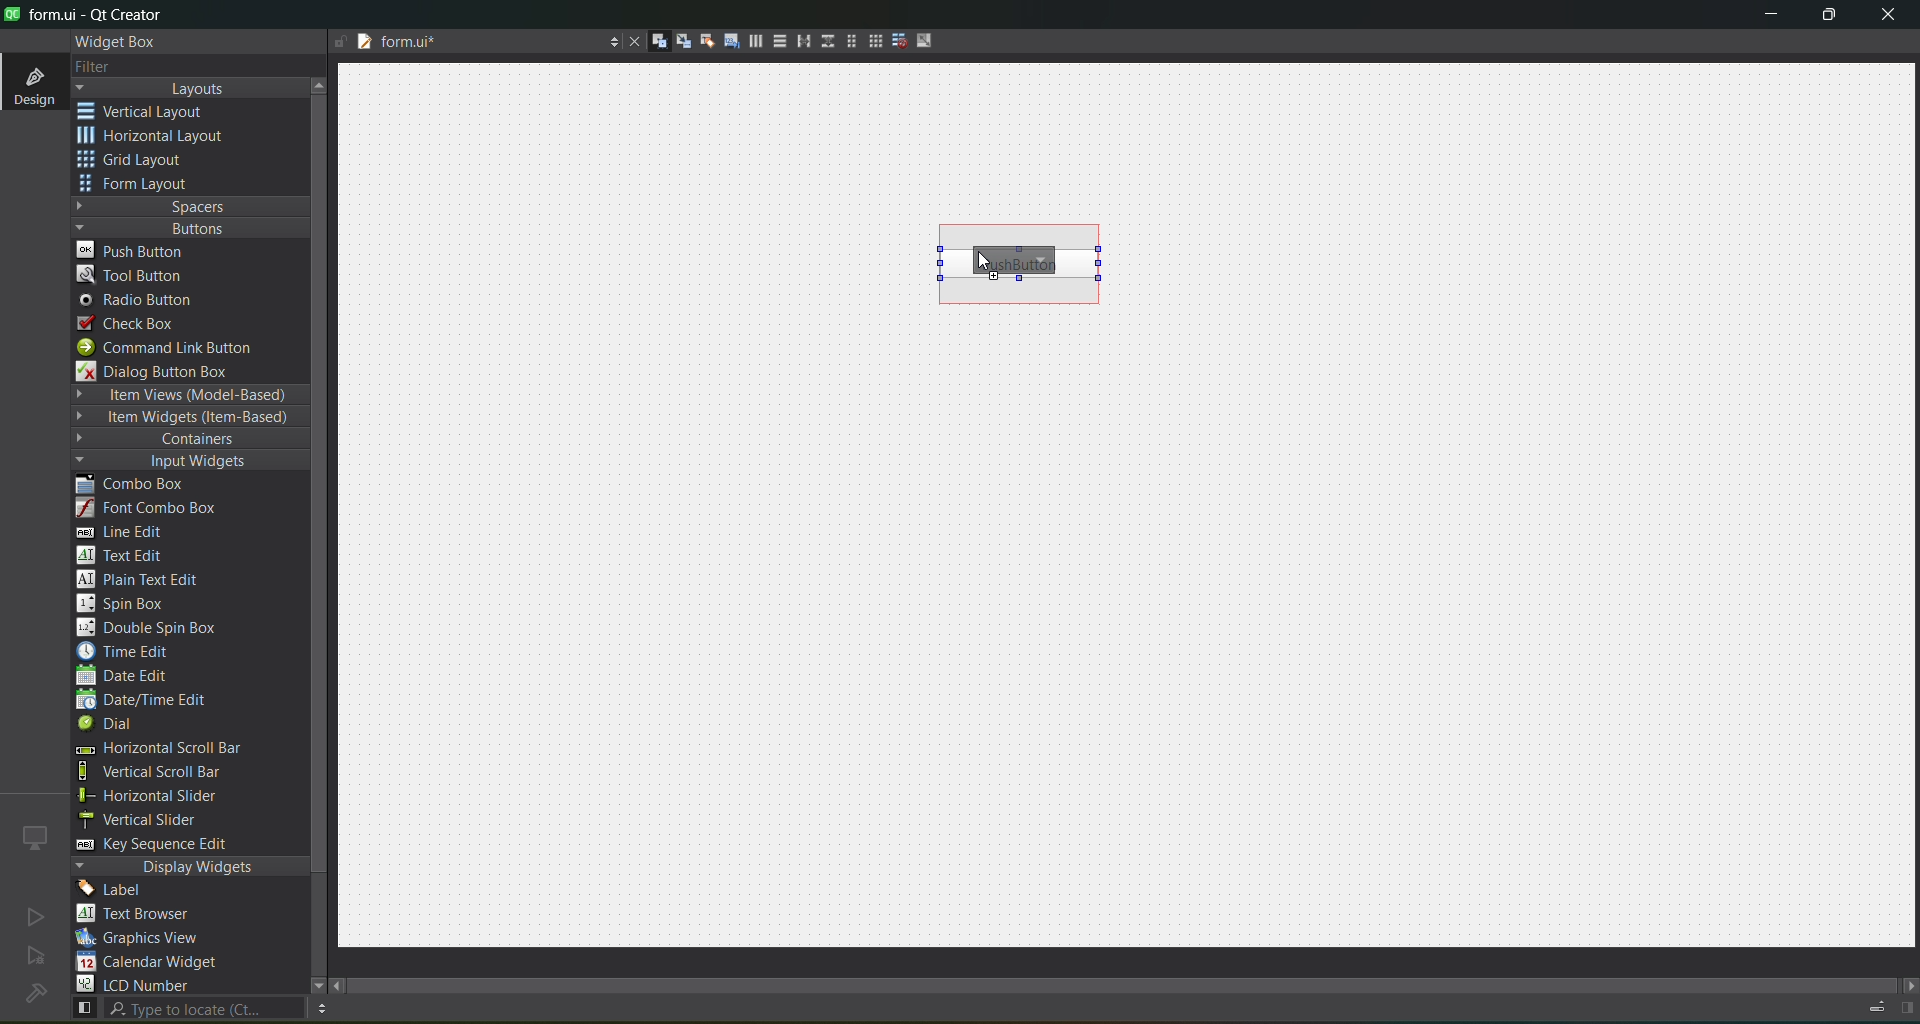 This screenshot has width=1920, height=1024. I want to click on move right, so click(1908, 987).